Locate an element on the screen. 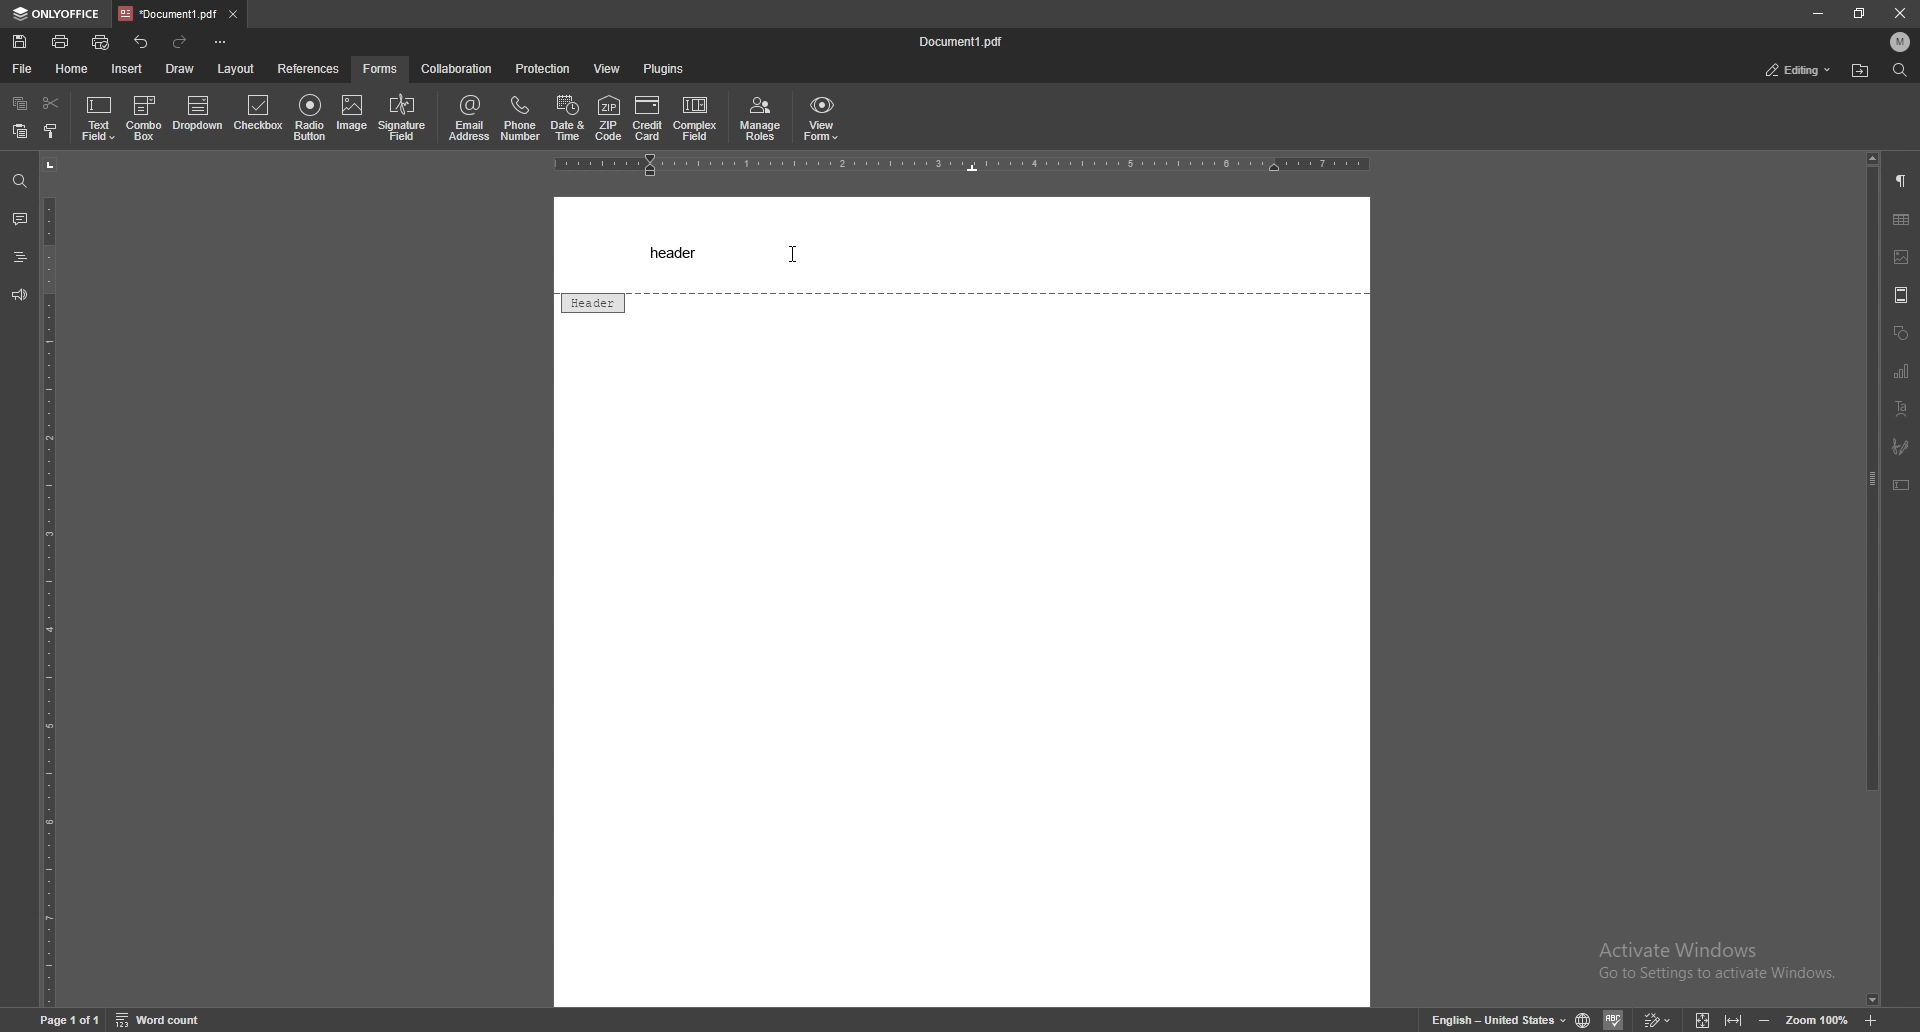 Image resolution: width=1920 pixels, height=1032 pixels. layout is located at coordinates (238, 68).